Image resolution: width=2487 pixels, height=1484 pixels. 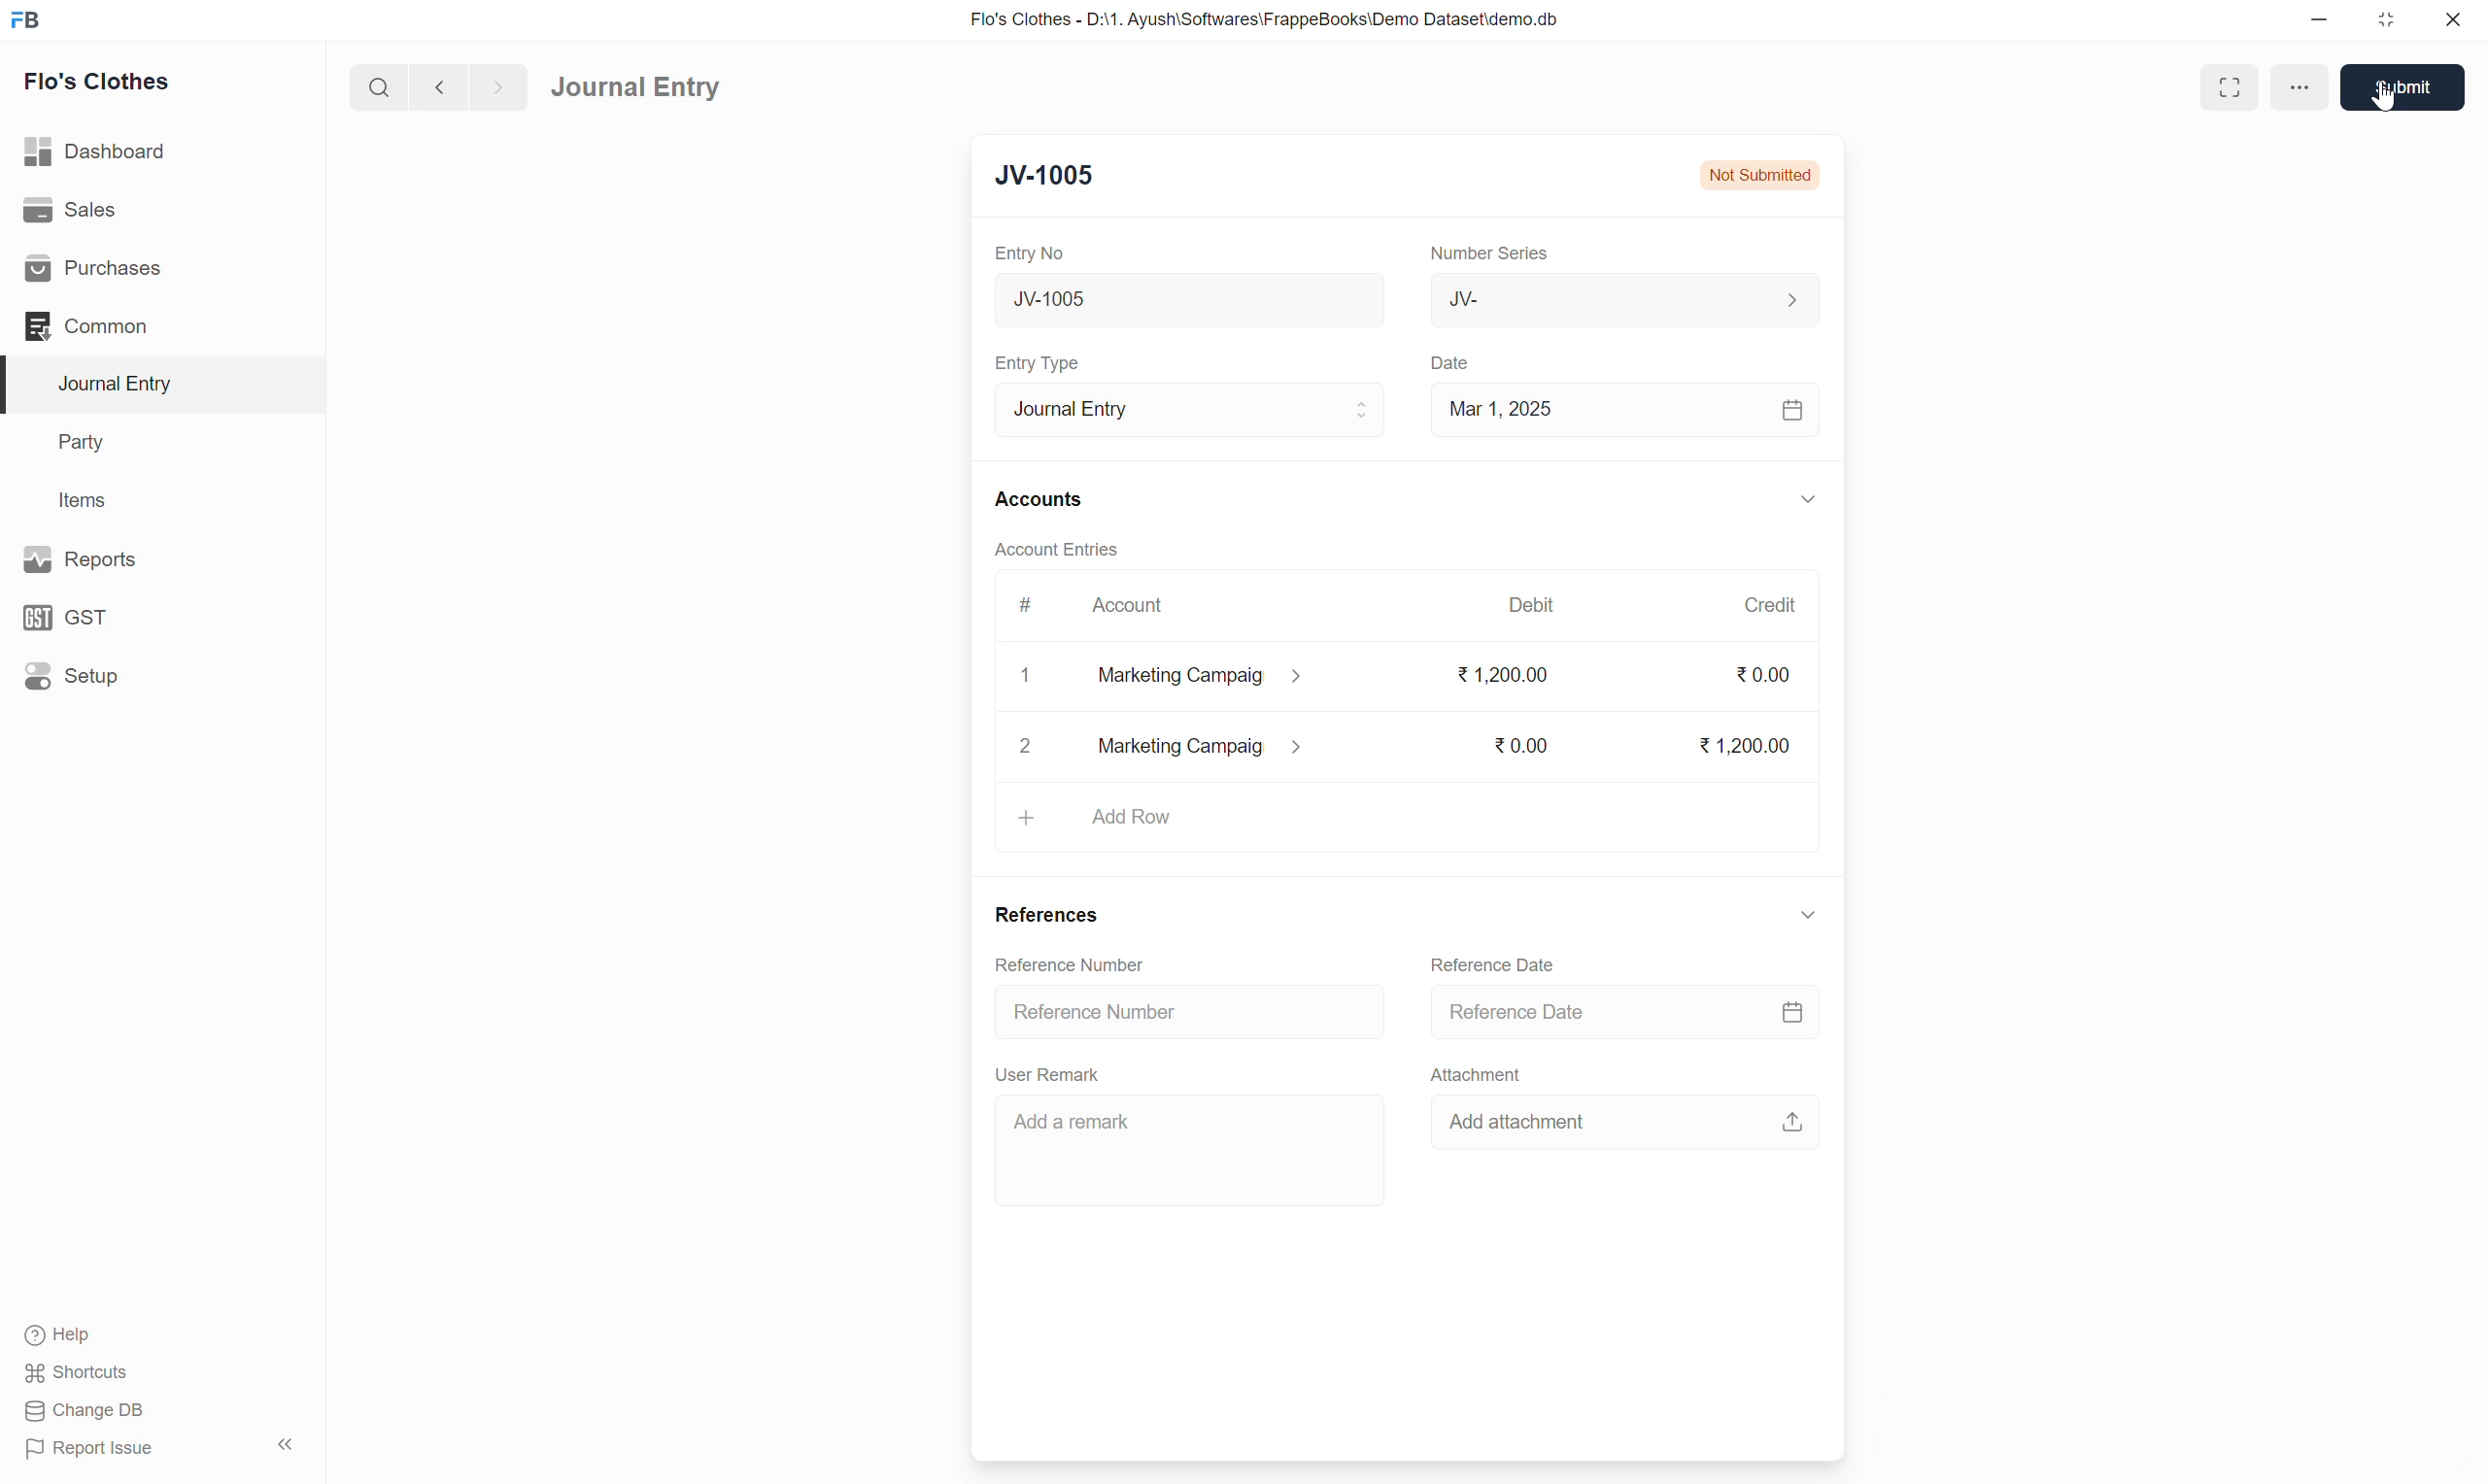 What do you see at coordinates (285, 1445) in the screenshot?
I see `<<` at bounding box center [285, 1445].